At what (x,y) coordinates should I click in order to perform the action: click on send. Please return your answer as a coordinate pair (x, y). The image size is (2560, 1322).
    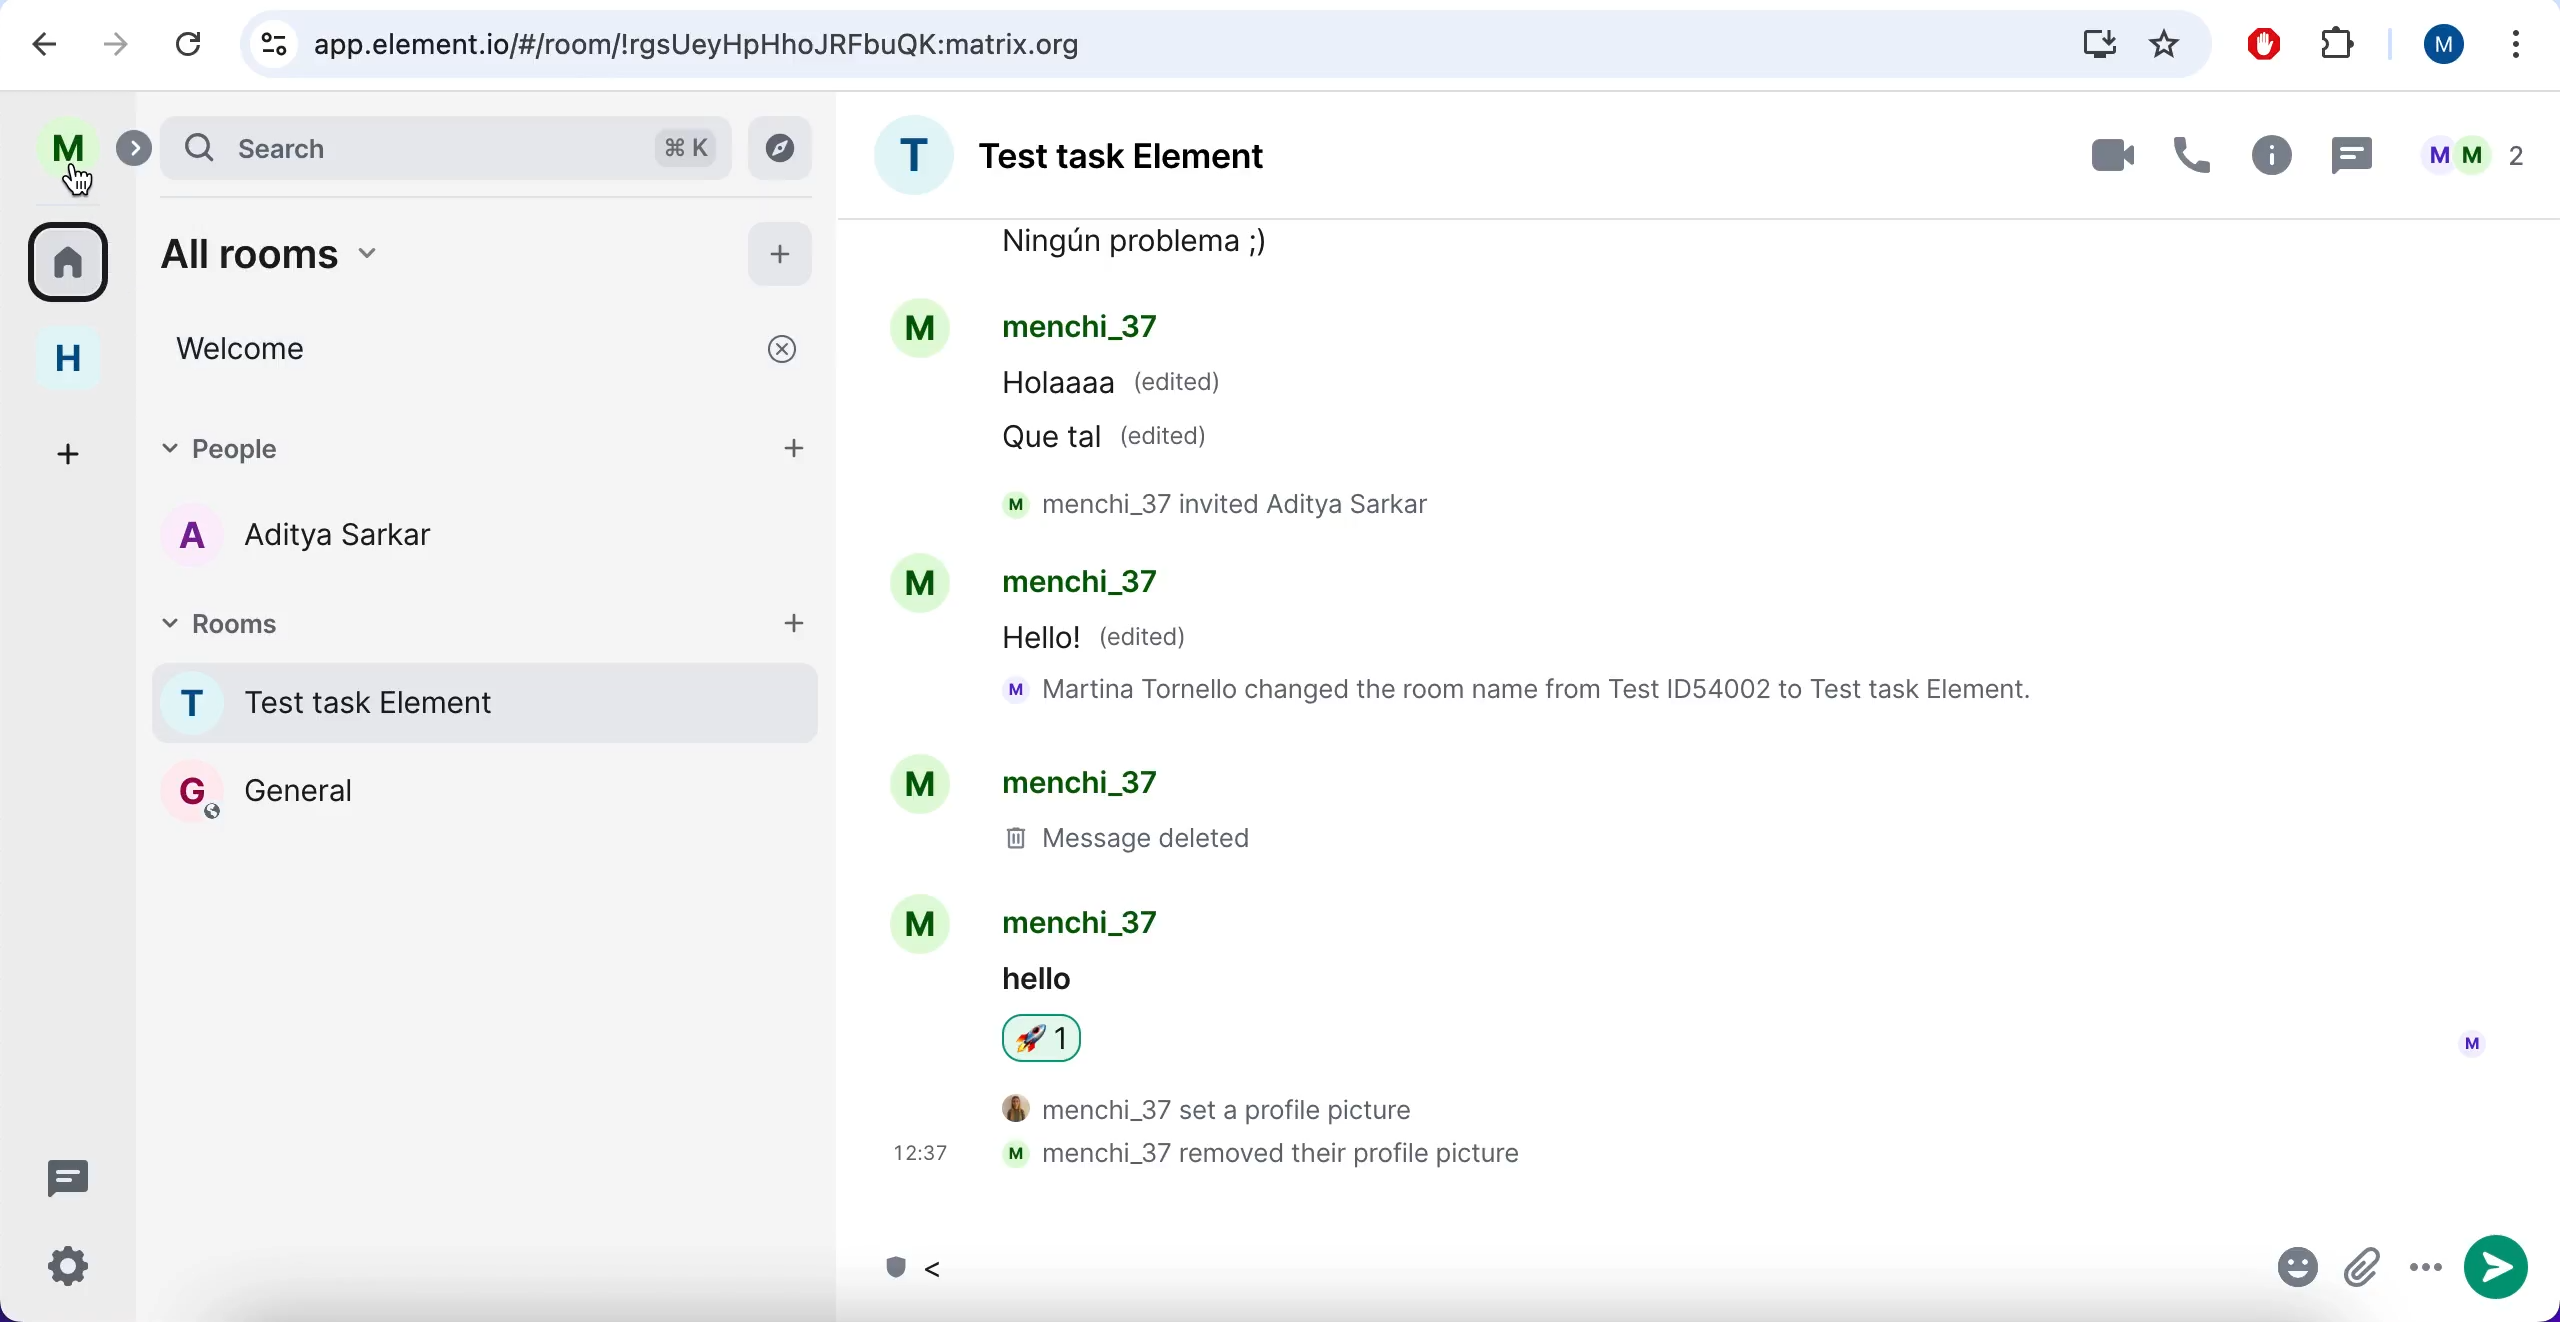
    Looking at the image, I should click on (2497, 1271).